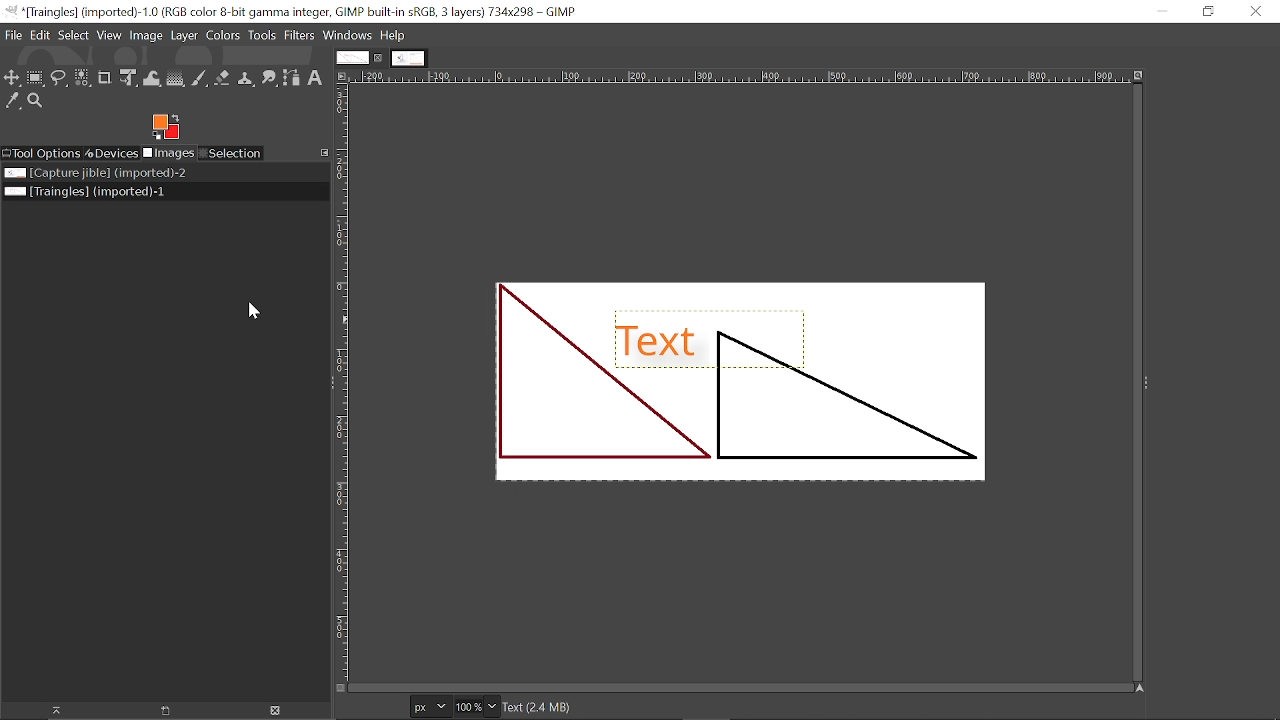 The image size is (1280, 720). Describe the element at coordinates (83, 79) in the screenshot. I see `Select by color` at that location.